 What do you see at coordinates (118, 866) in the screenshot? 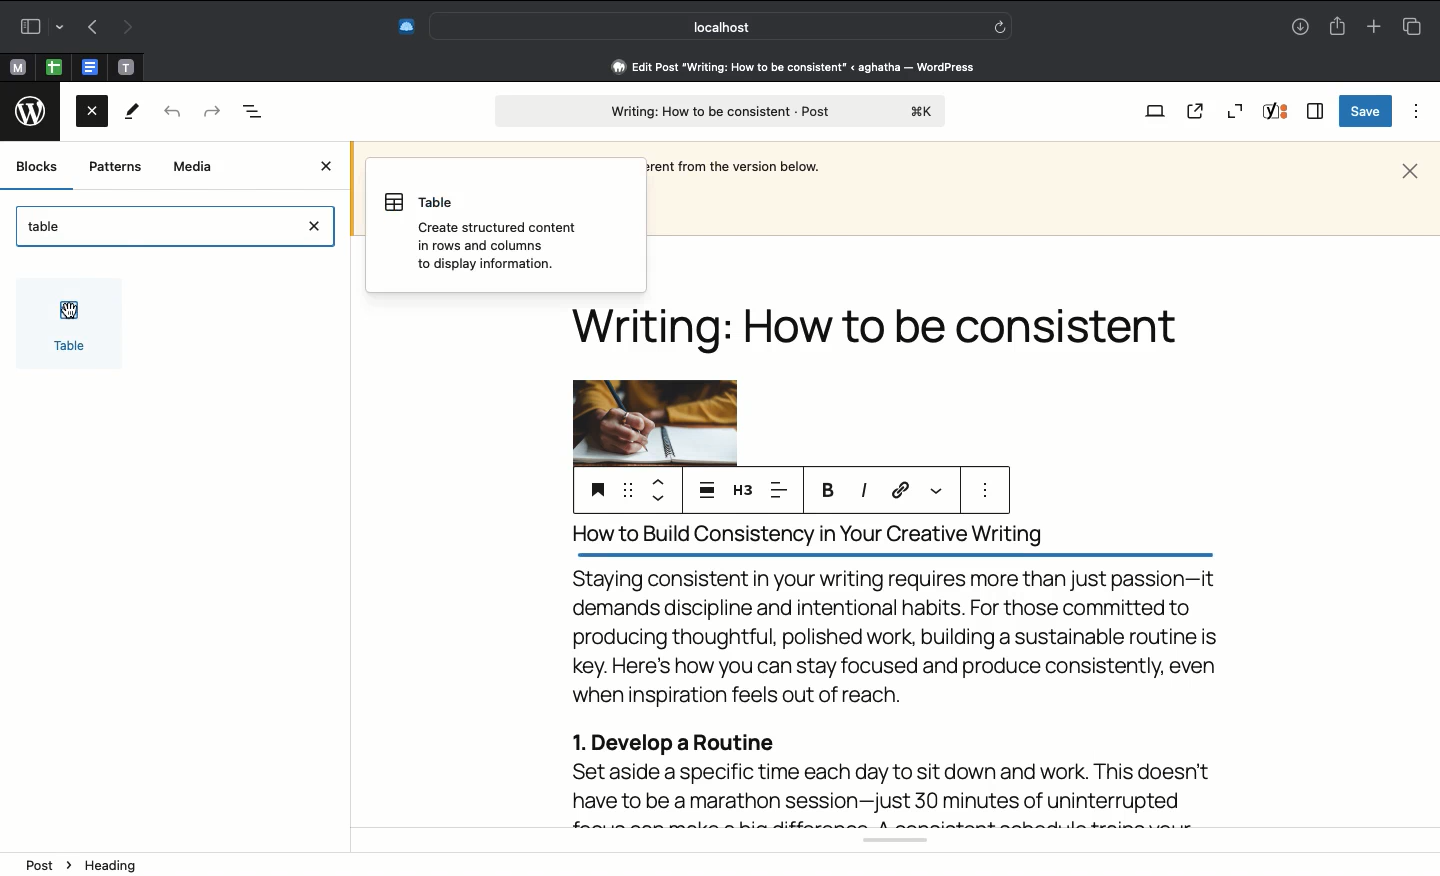
I see `heading` at bounding box center [118, 866].